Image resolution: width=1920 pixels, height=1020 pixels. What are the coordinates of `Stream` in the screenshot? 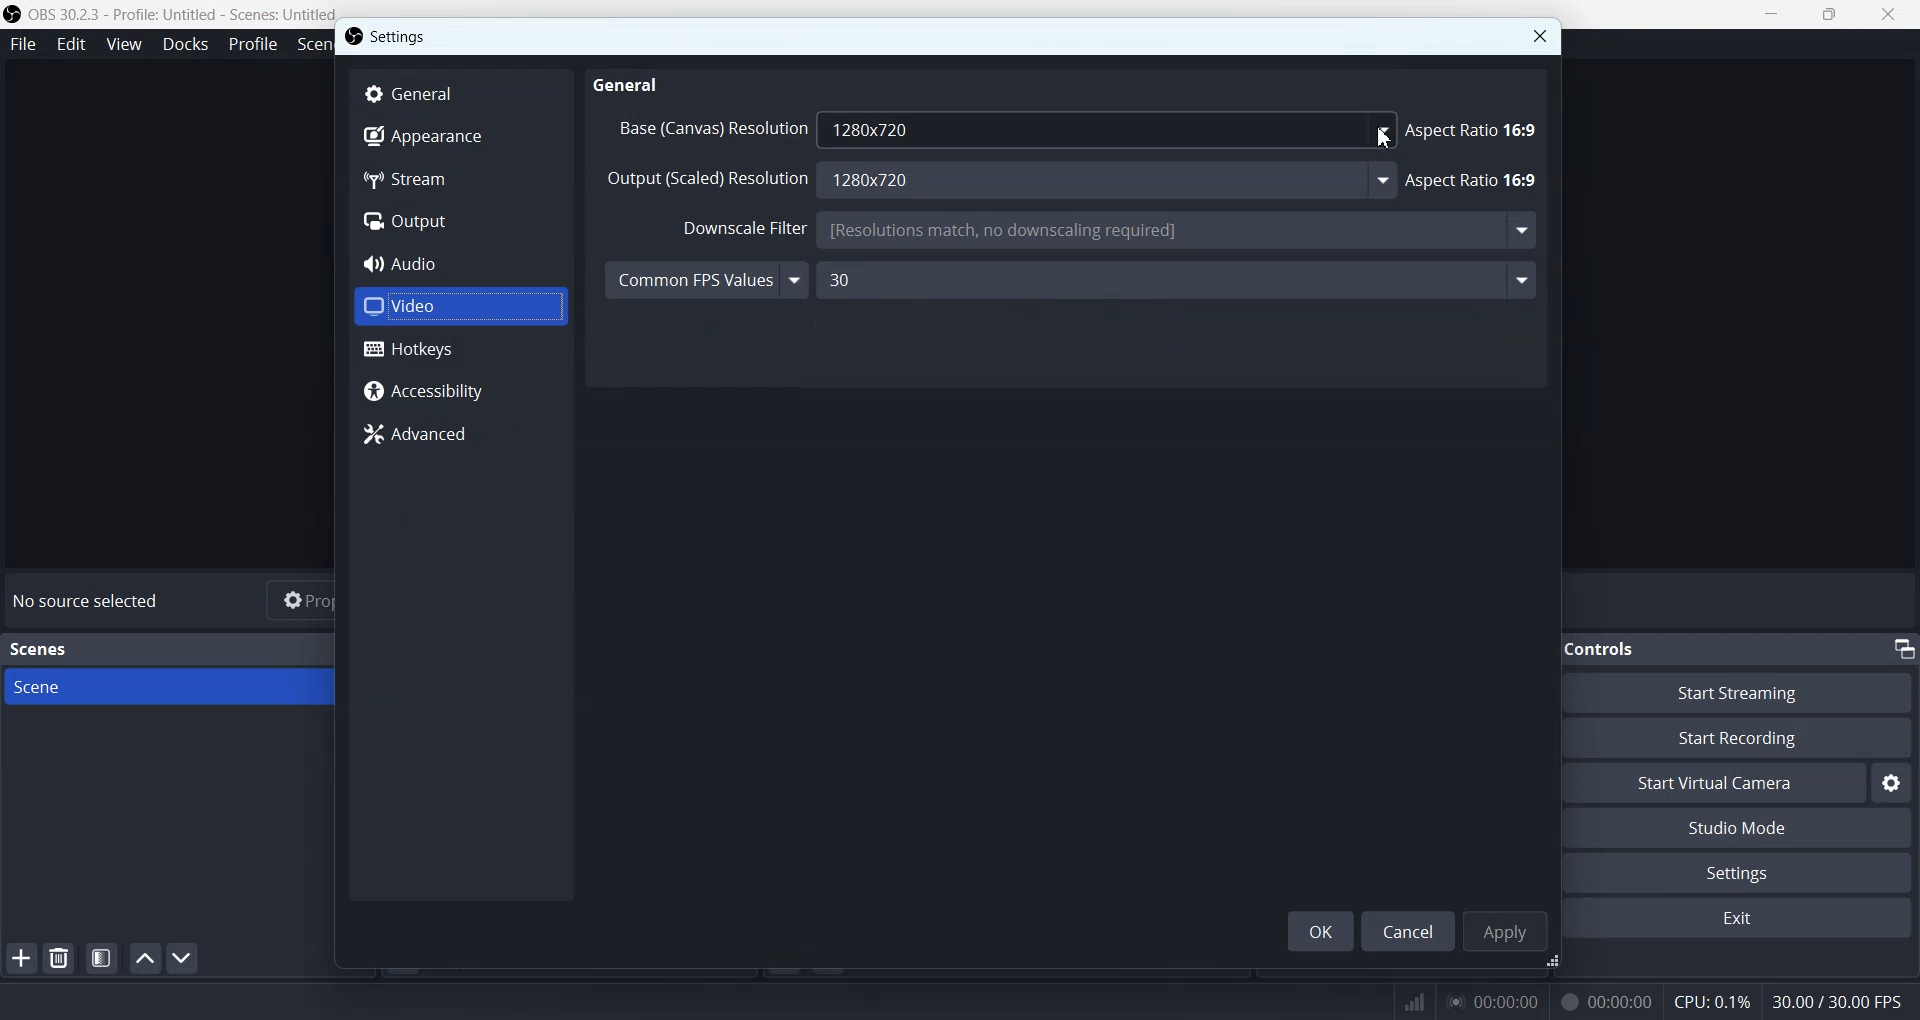 It's located at (460, 181).